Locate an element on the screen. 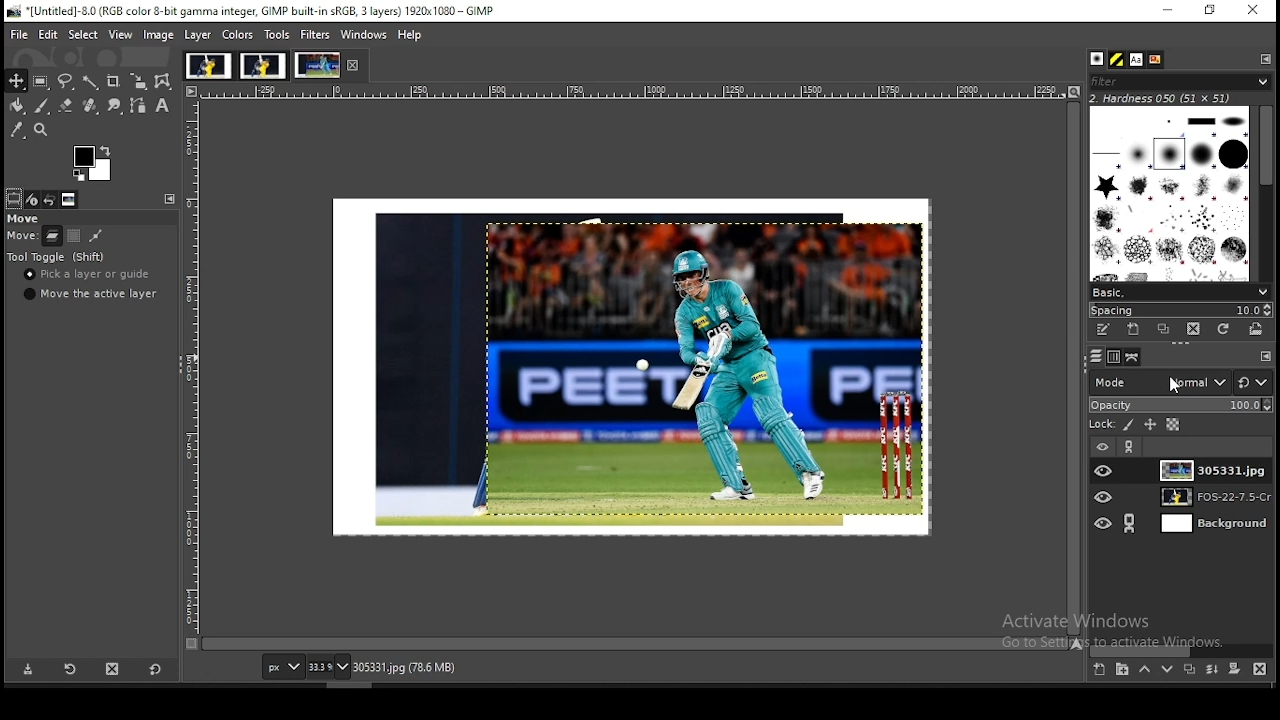 The image size is (1280, 720). layer visibility on/off is located at coordinates (1105, 499).